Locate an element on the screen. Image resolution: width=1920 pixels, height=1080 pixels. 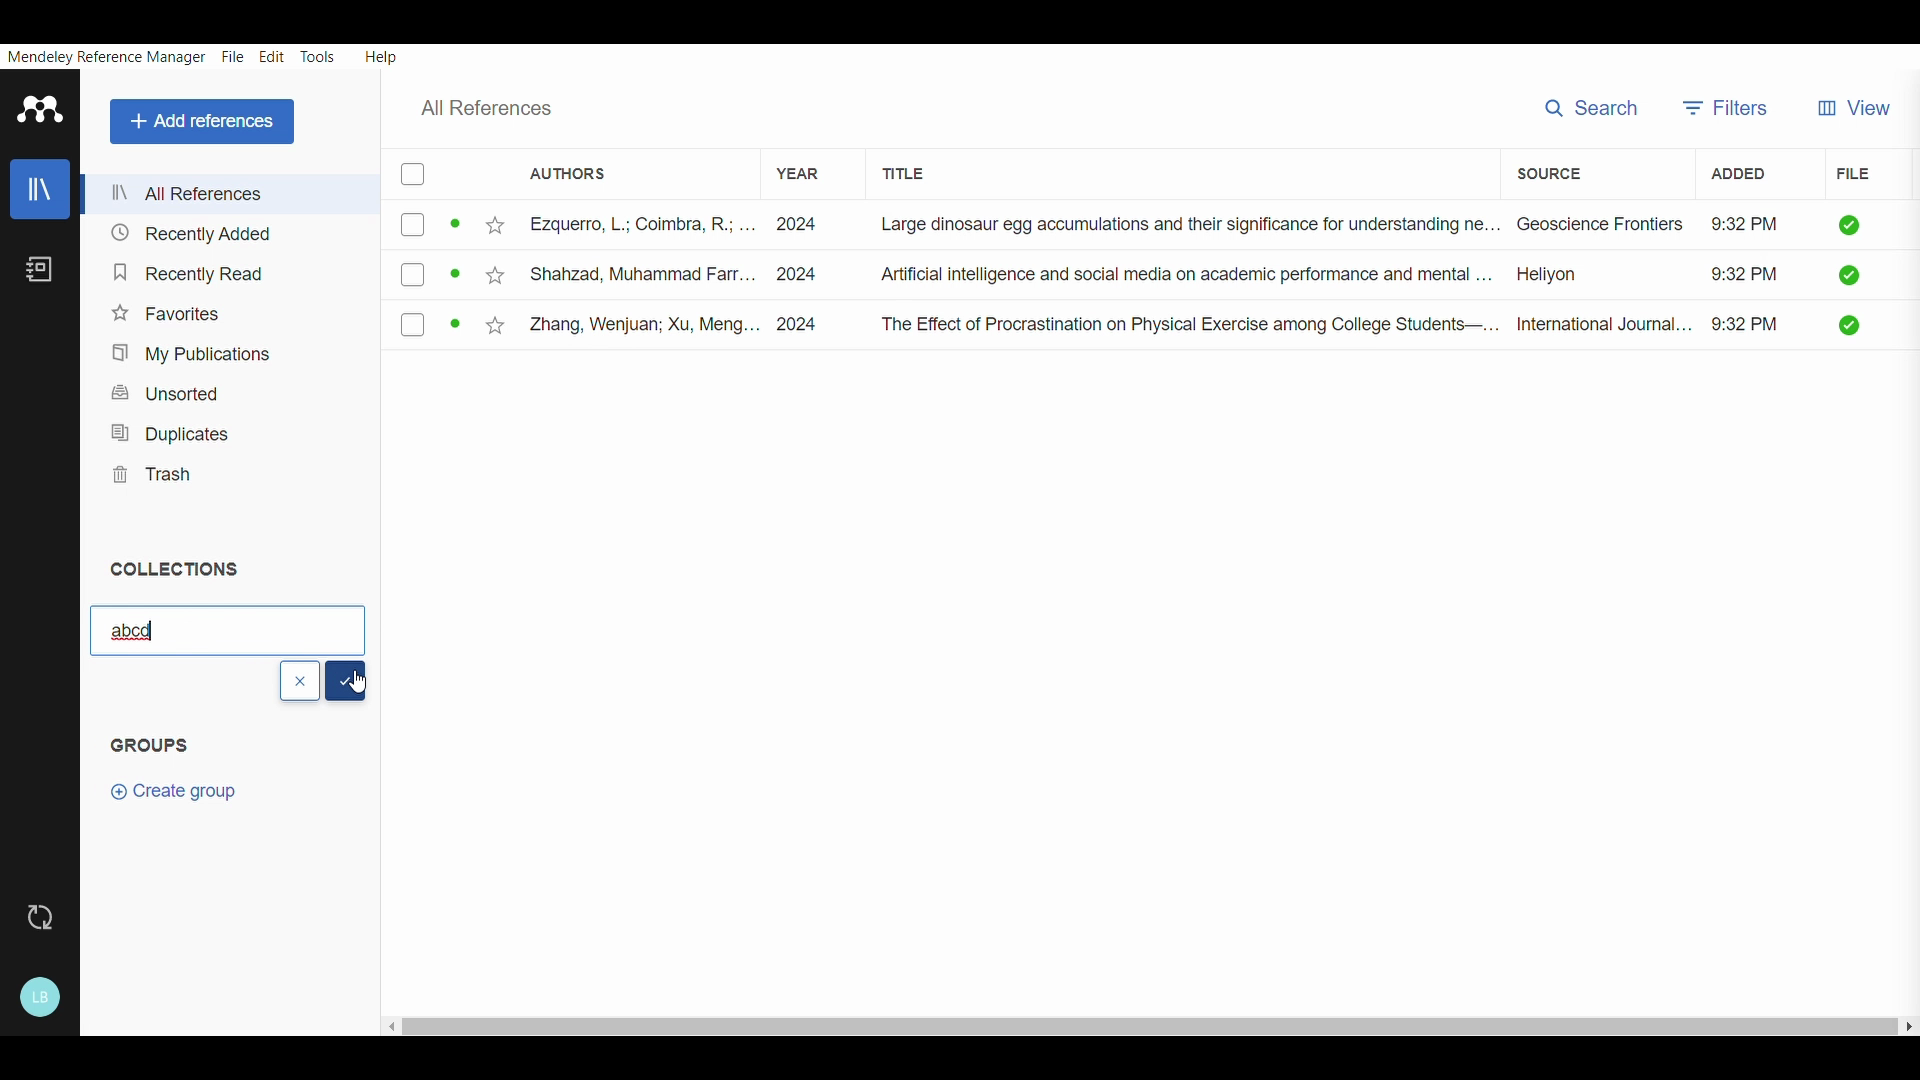
All refrences is located at coordinates (189, 194).